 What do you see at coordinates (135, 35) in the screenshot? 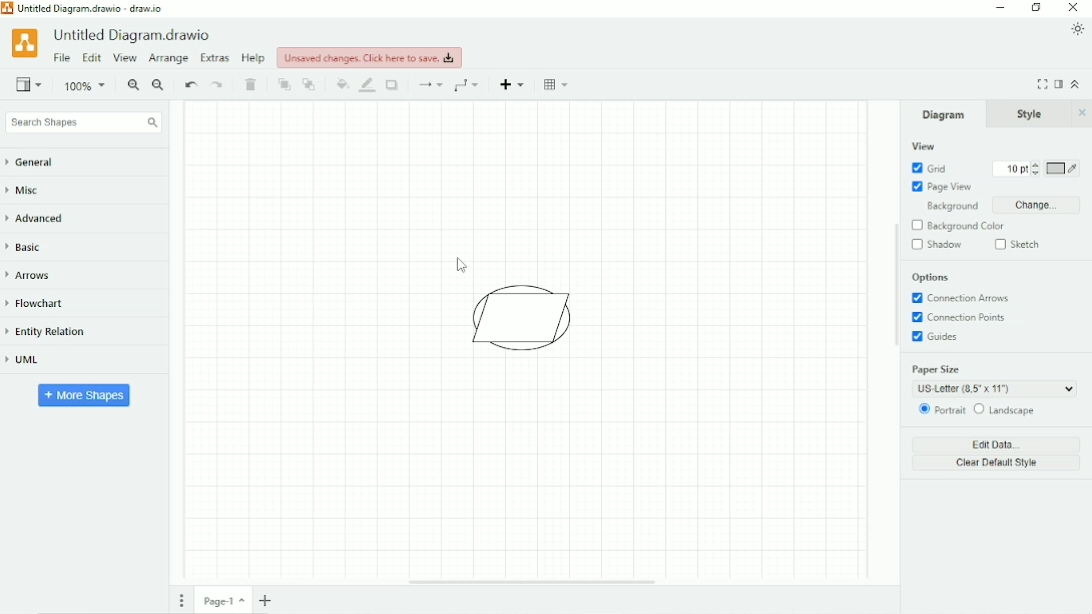
I see `Title` at bounding box center [135, 35].